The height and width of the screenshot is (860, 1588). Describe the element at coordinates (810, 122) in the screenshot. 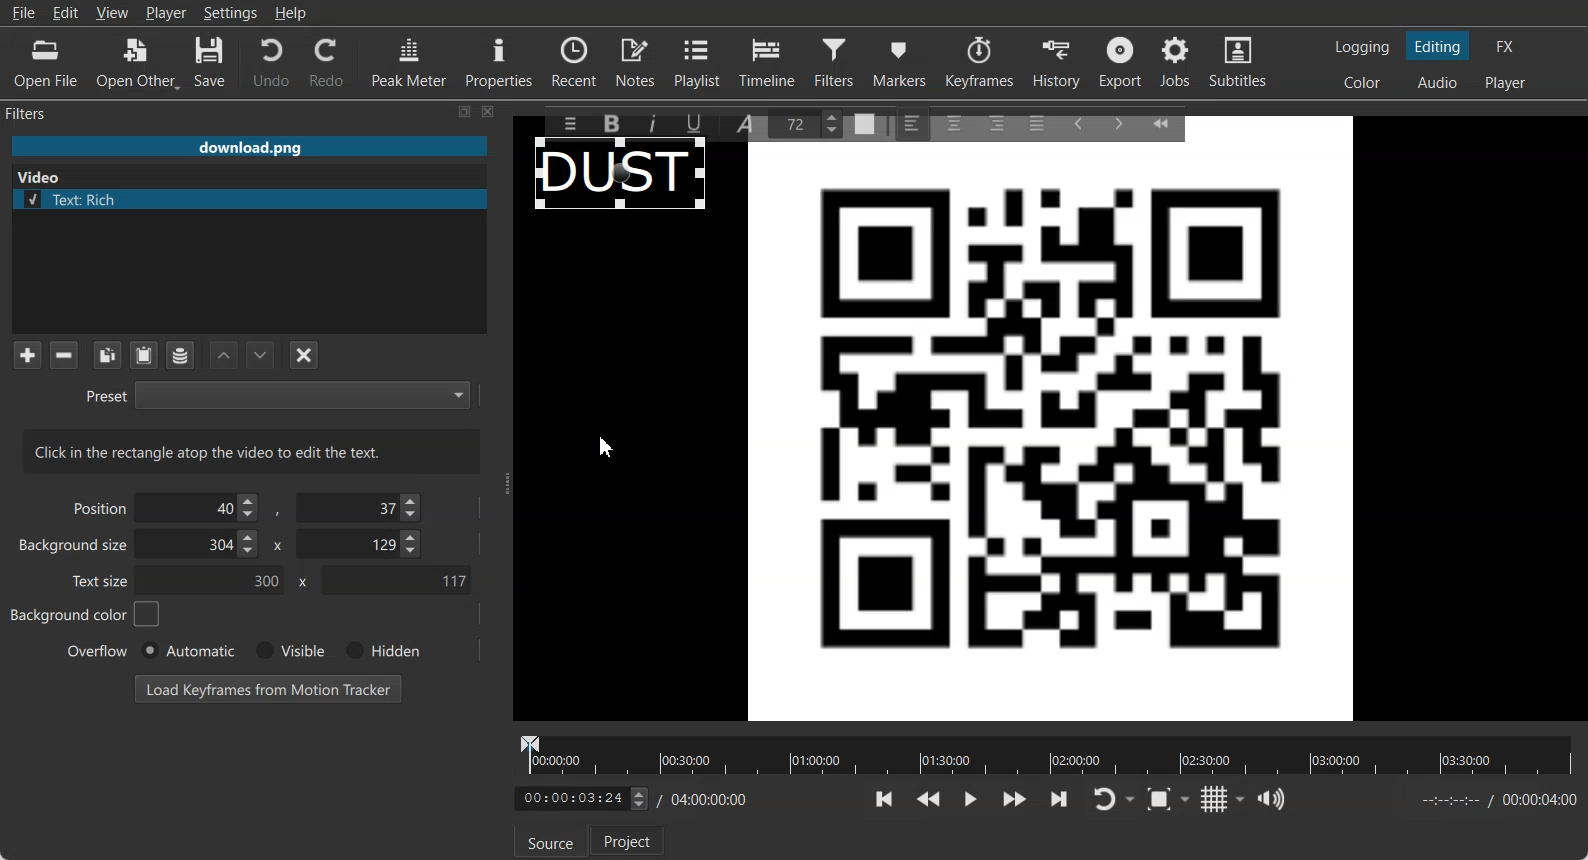

I see `Text Size` at that location.